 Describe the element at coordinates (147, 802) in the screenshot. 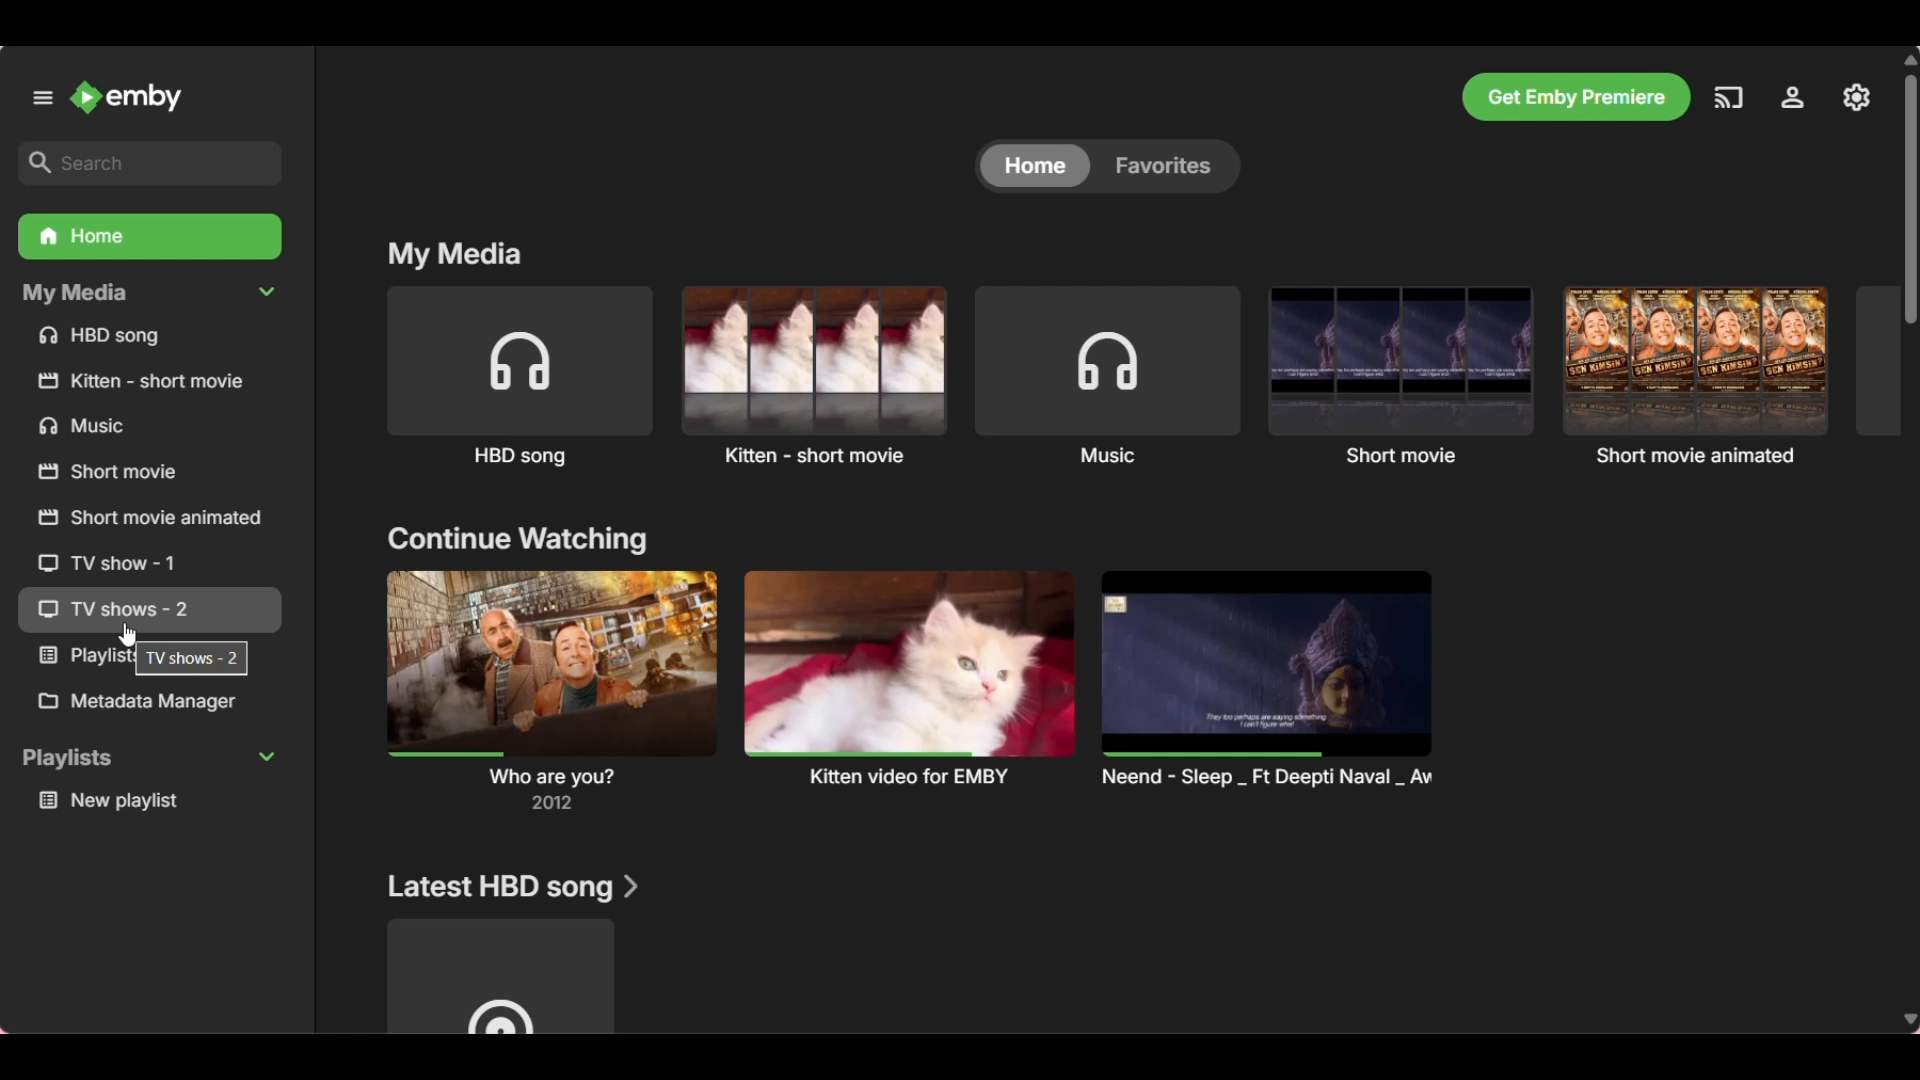

I see `Media under Playlists` at that location.